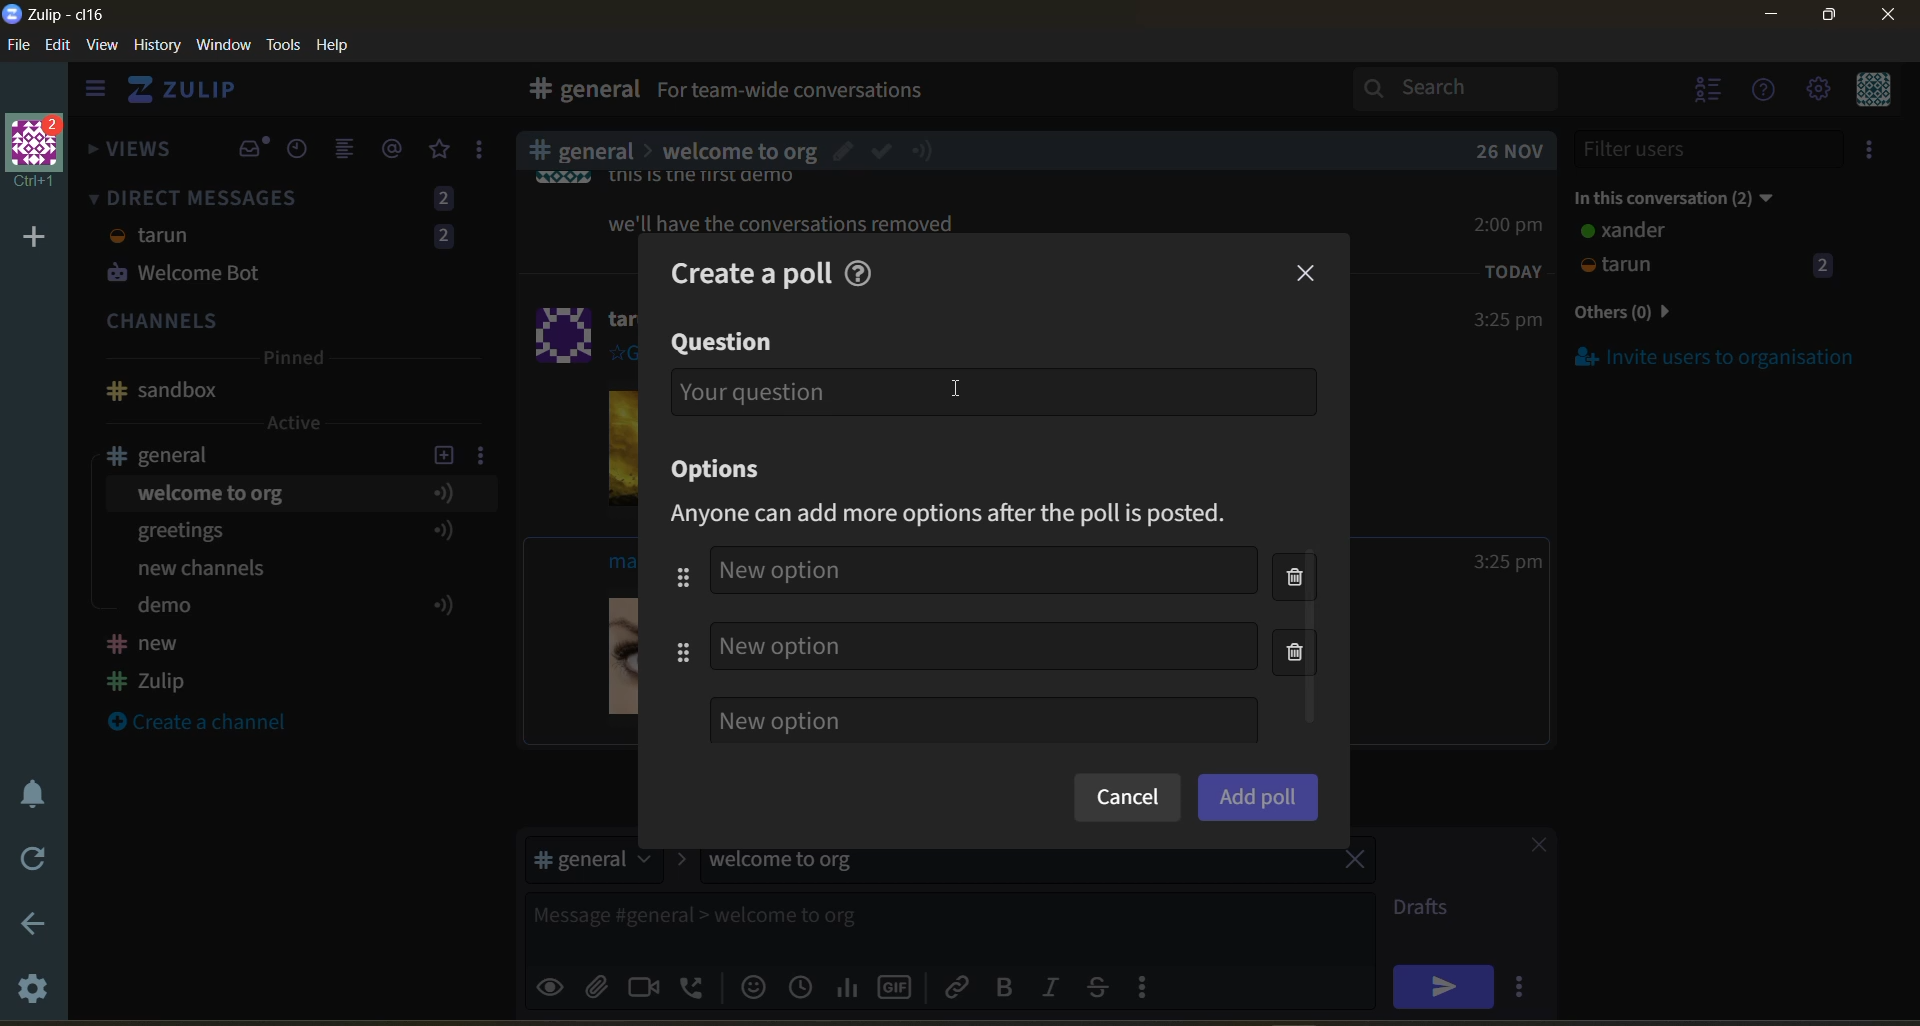 The image size is (1920, 1026). Describe the element at coordinates (682, 614) in the screenshot. I see `rearrange` at that location.